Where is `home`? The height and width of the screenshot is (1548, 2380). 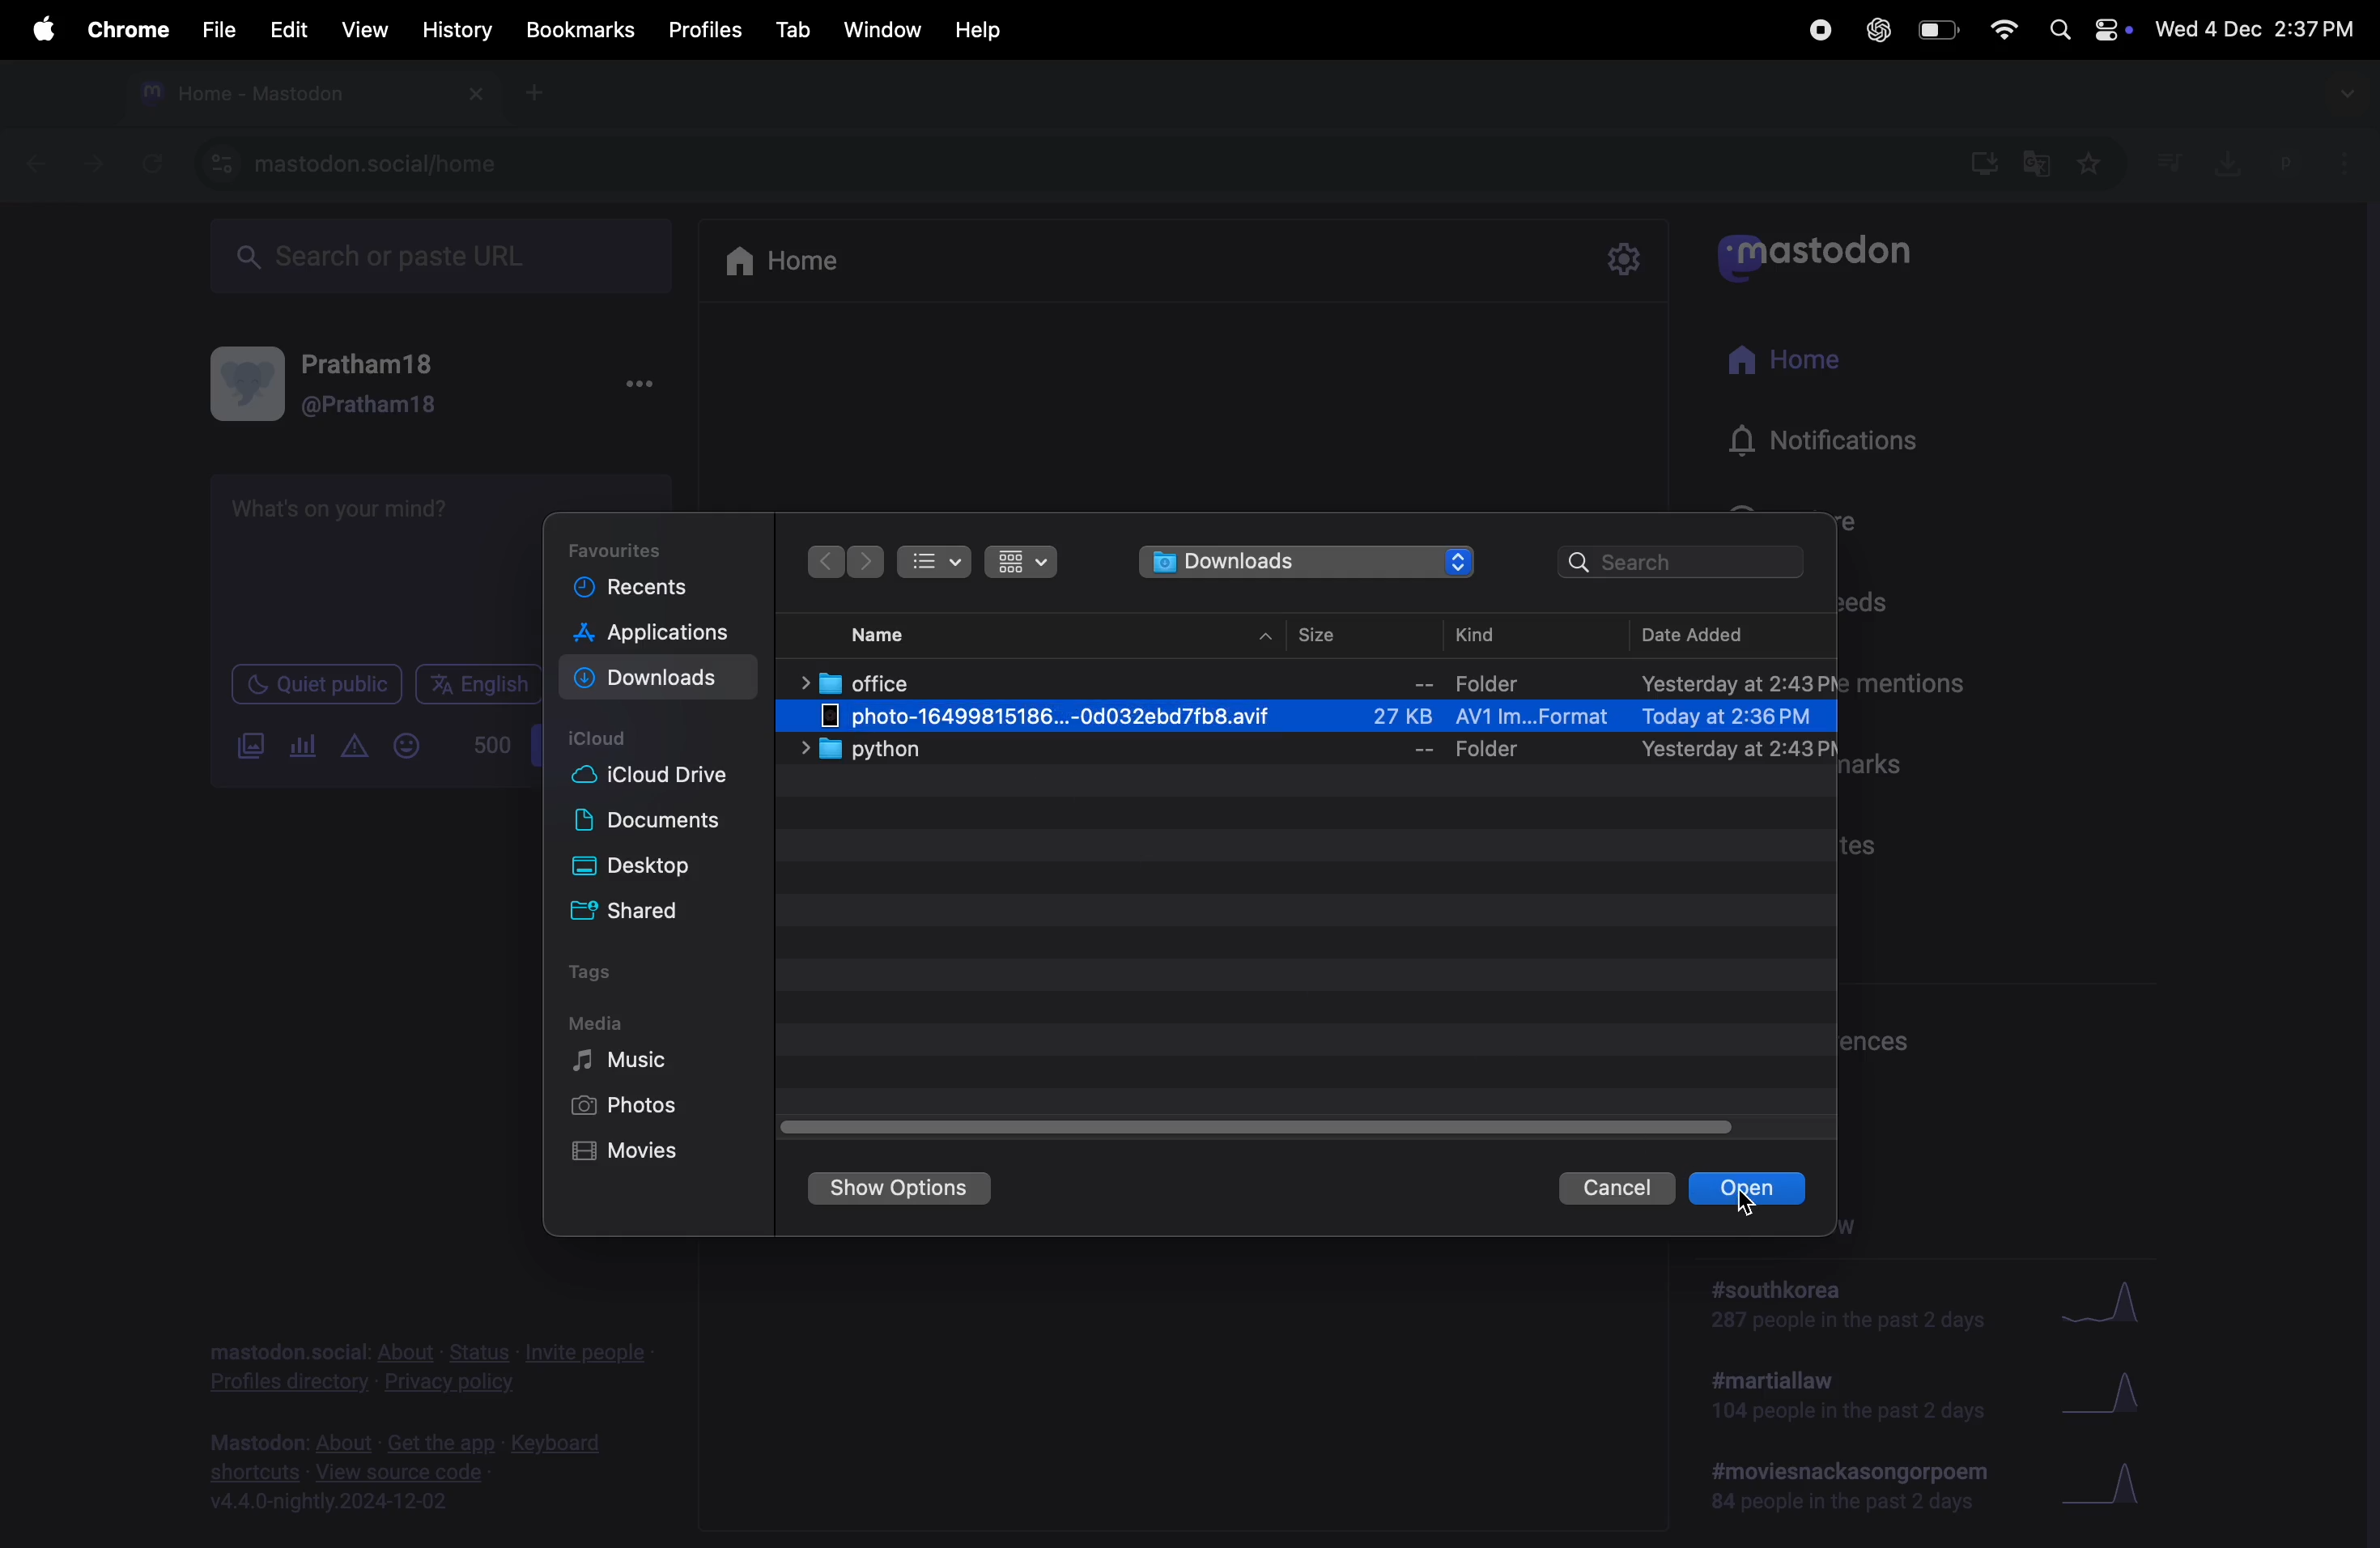
home is located at coordinates (1790, 362).